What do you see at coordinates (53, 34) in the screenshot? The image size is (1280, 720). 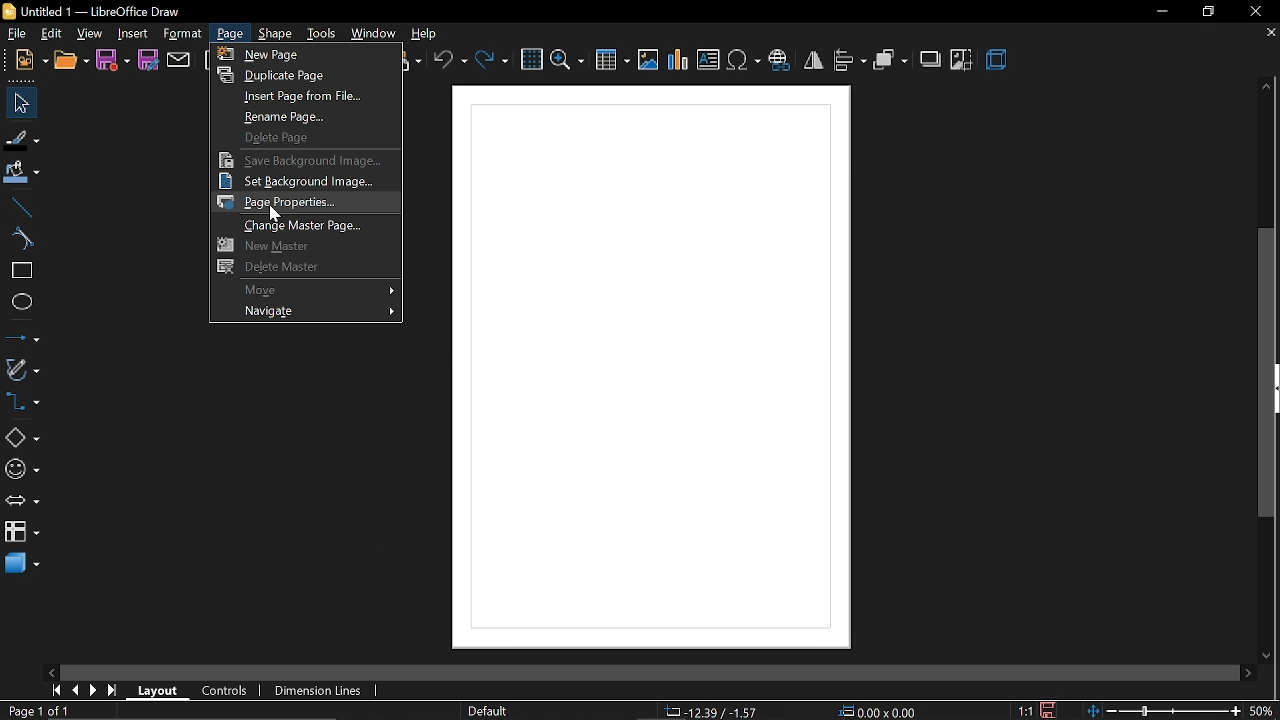 I see `edit` at bounding box center [53, 34].